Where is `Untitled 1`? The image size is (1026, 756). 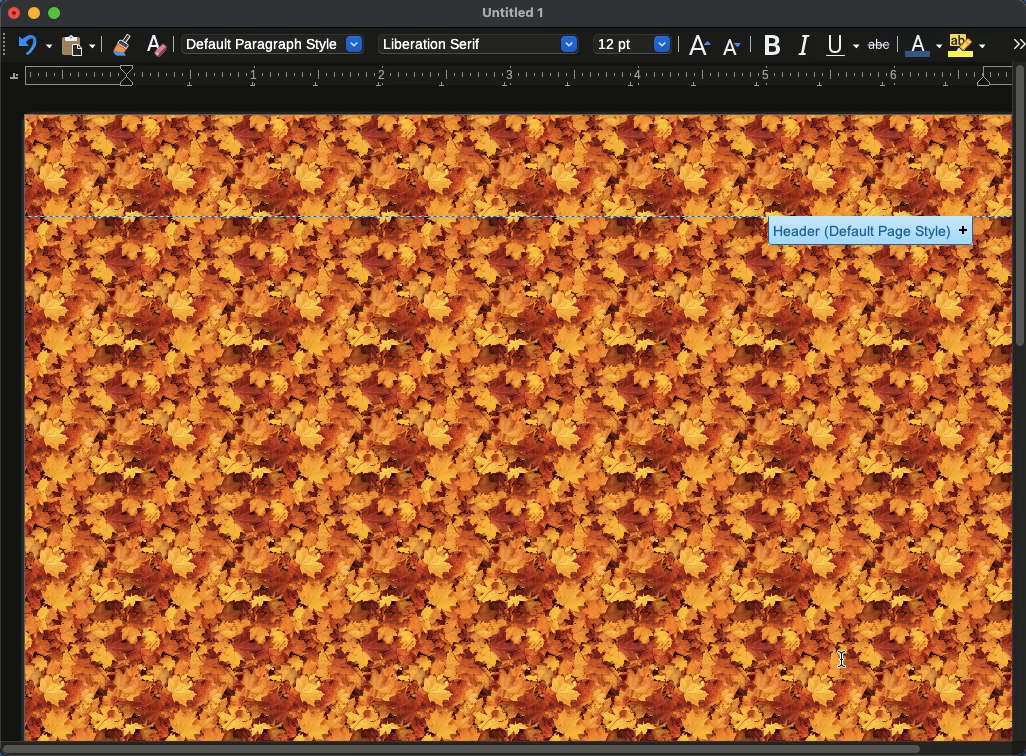
Untitled 1 is located at coordinates (512, 13).